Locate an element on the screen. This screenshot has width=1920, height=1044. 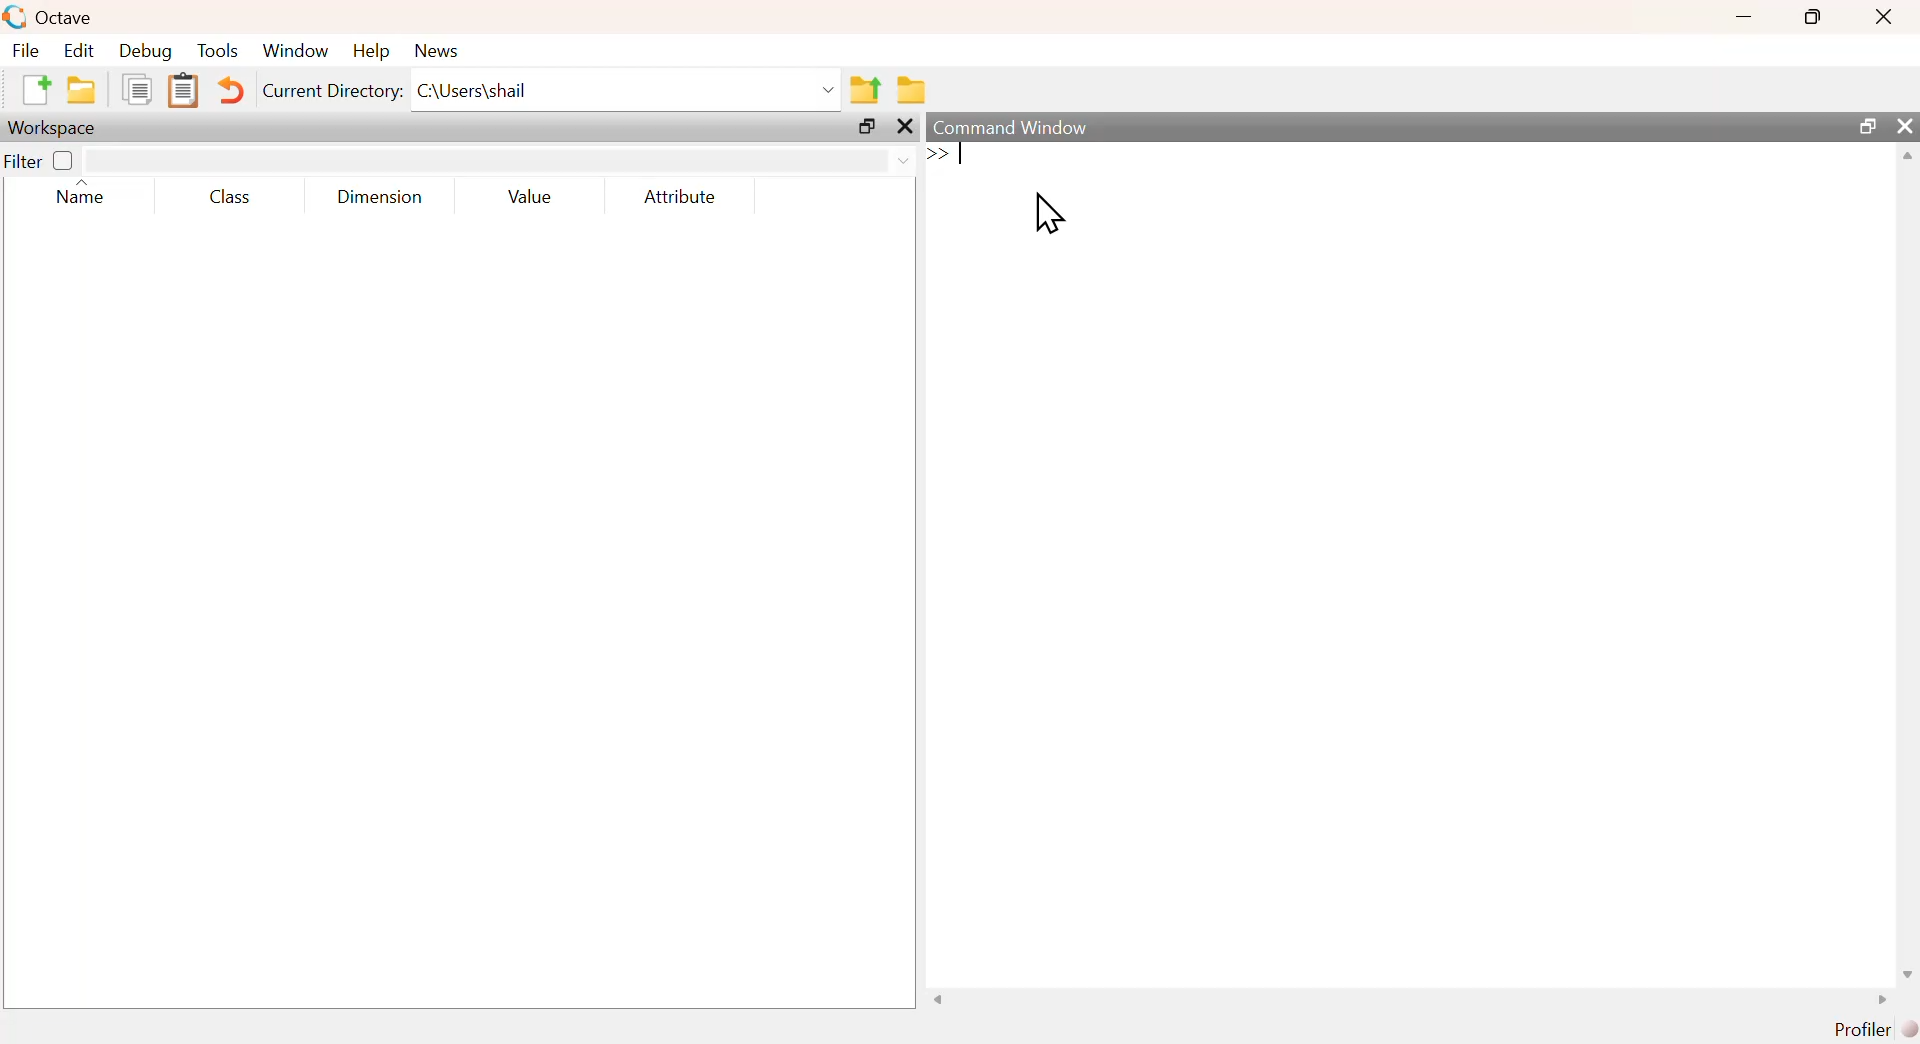
C:\Users\shail  is located at coordinates (627, 89).